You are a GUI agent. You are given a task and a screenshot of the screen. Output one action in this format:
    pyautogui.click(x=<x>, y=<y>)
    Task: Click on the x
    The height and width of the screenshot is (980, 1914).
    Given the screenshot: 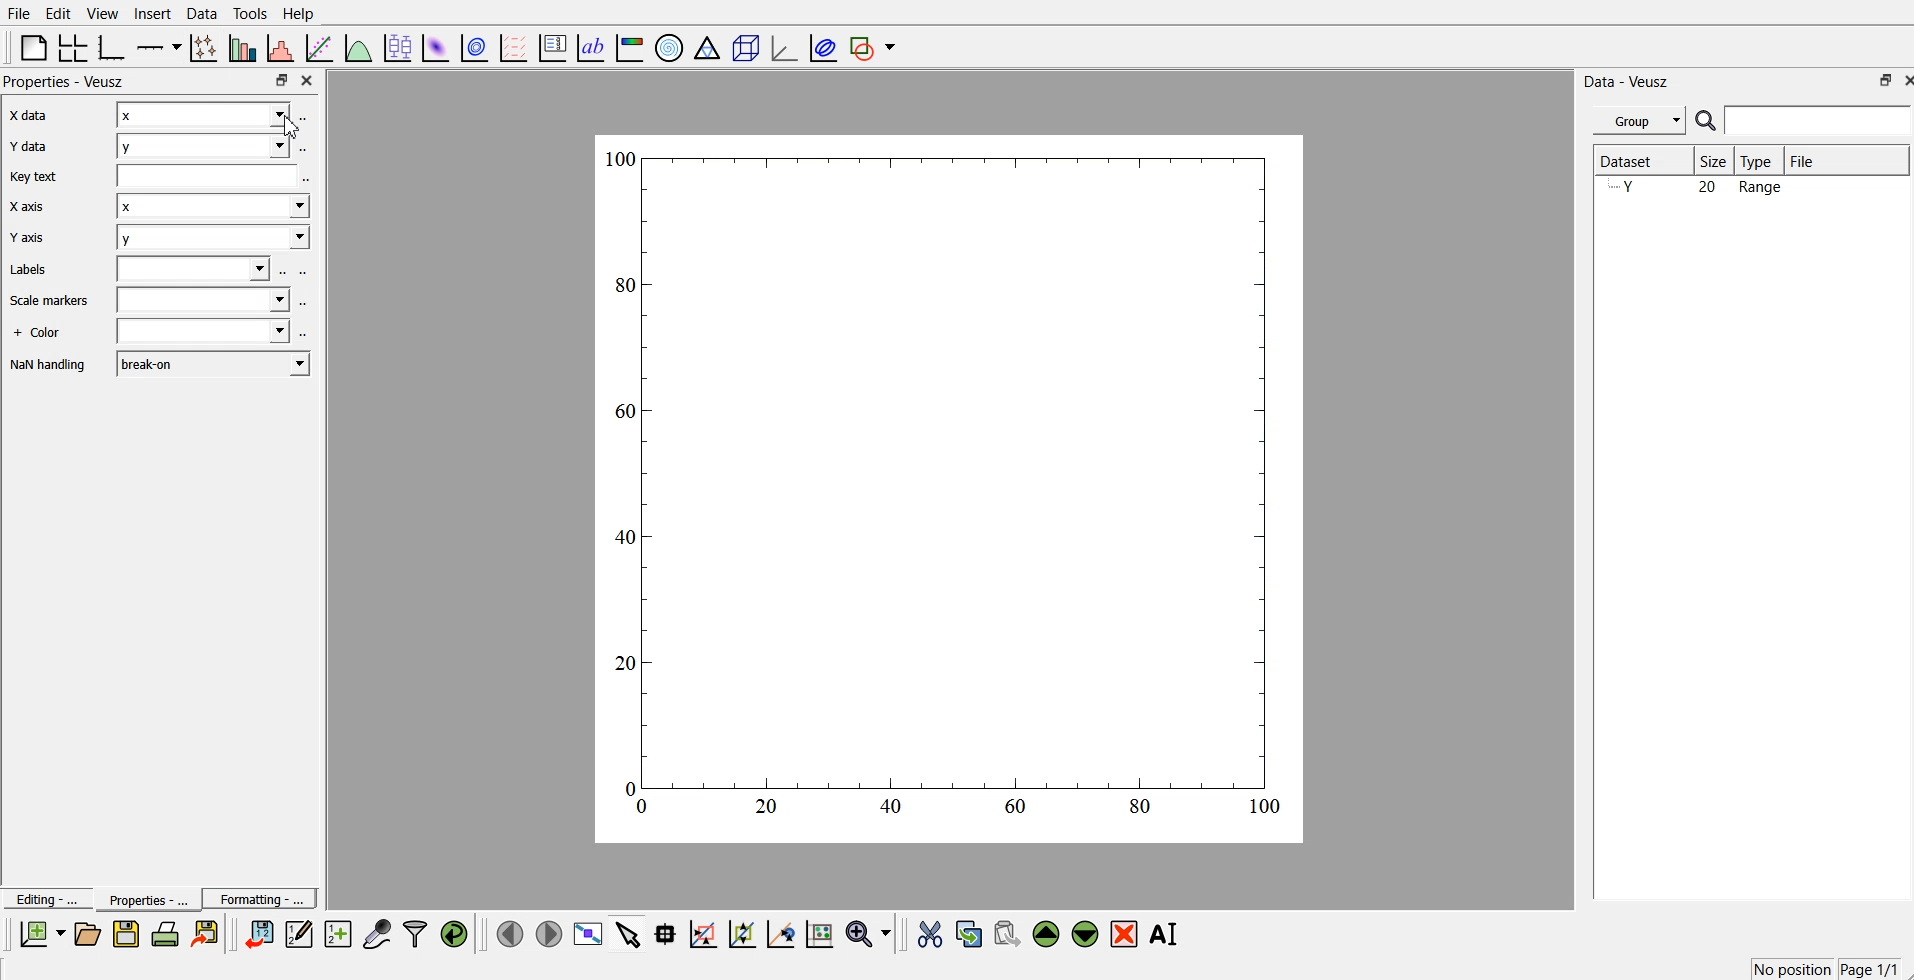 What is the action you would take?
    pyautogui.click(x=212, y=206)
    